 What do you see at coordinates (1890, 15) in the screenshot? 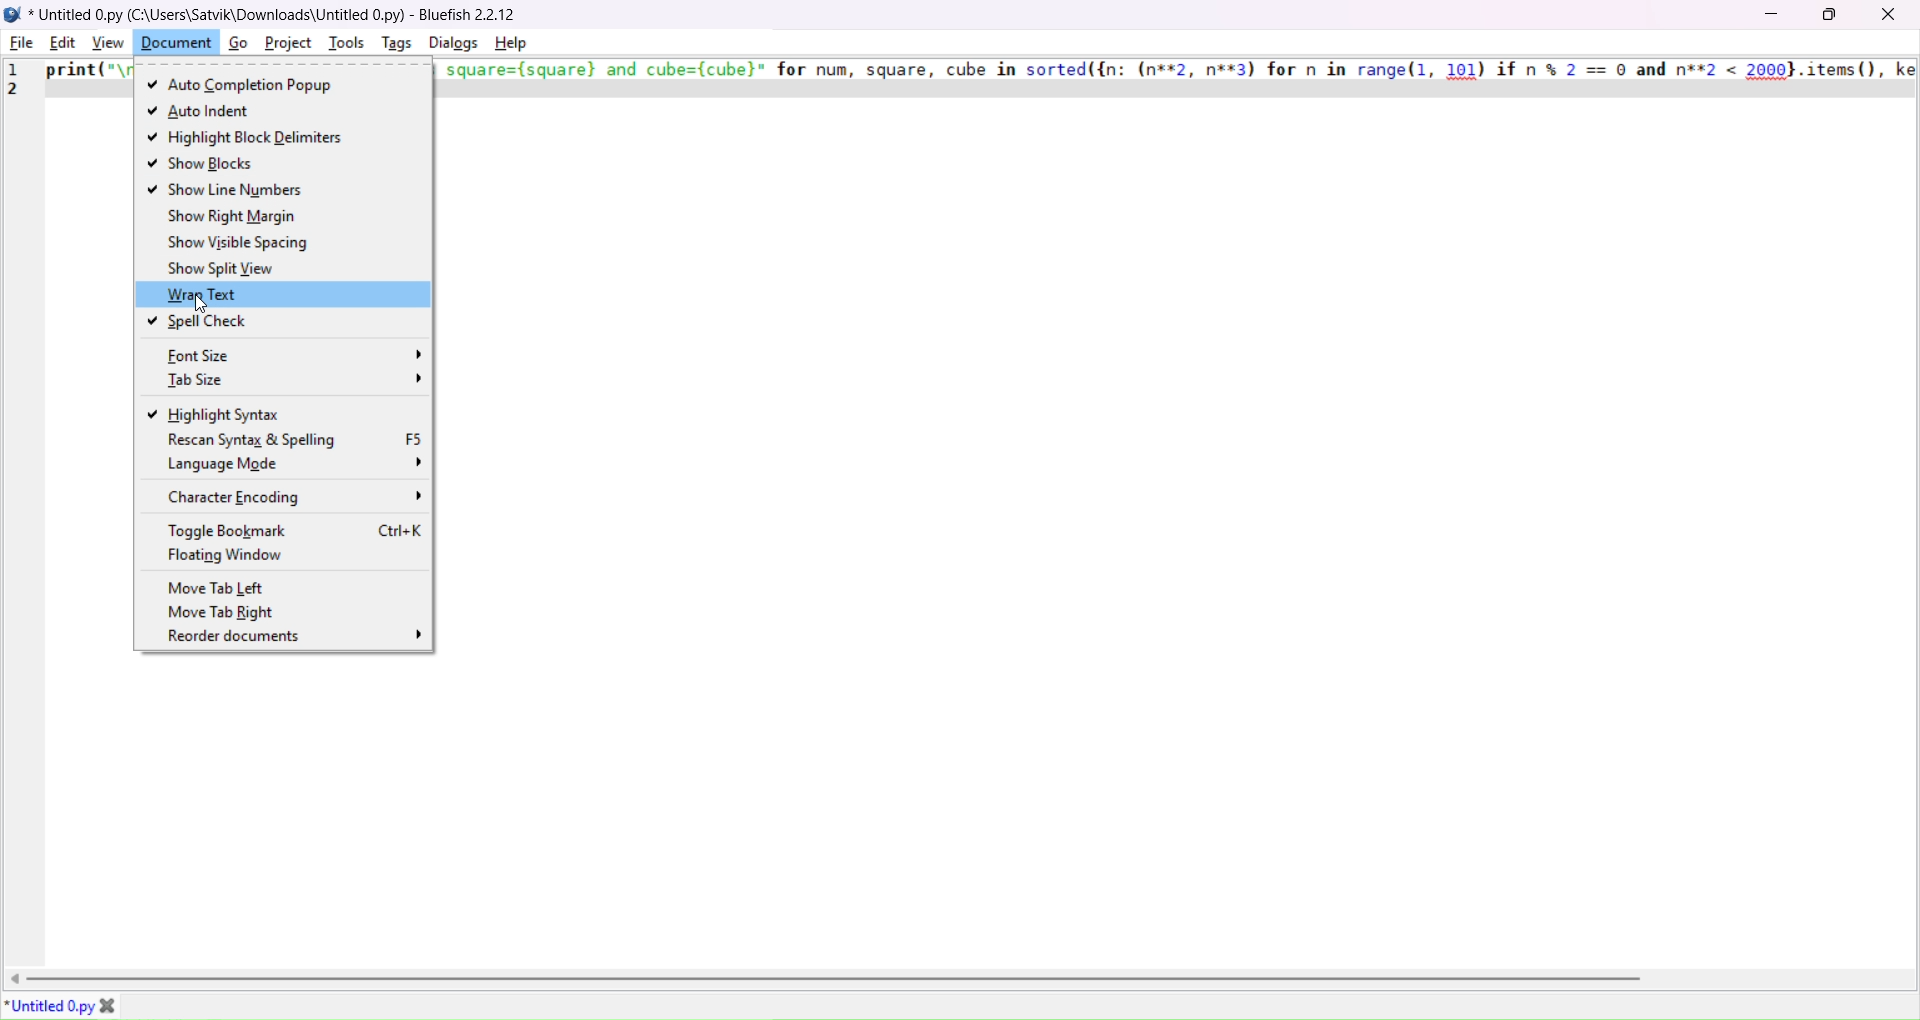
I see `close` at bounding box center [1890, 15].